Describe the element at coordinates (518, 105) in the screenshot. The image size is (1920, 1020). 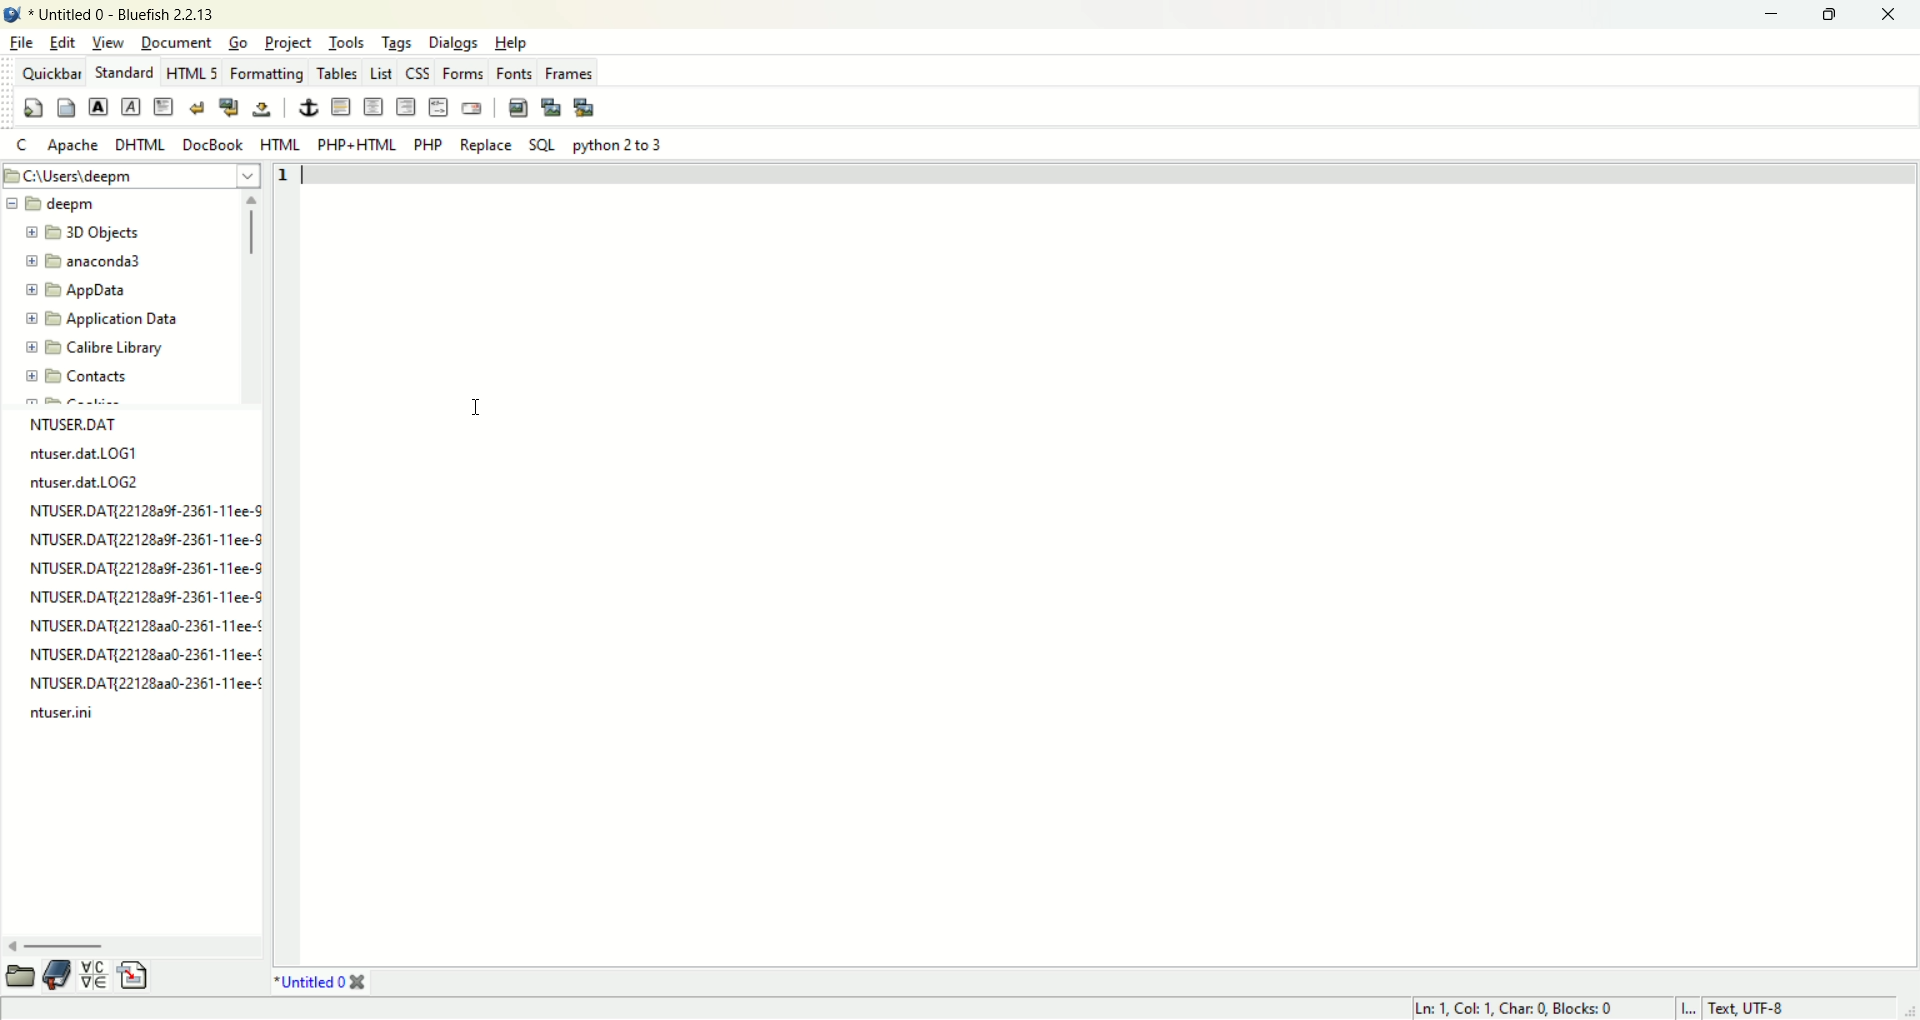
I see `insert images` at that location.